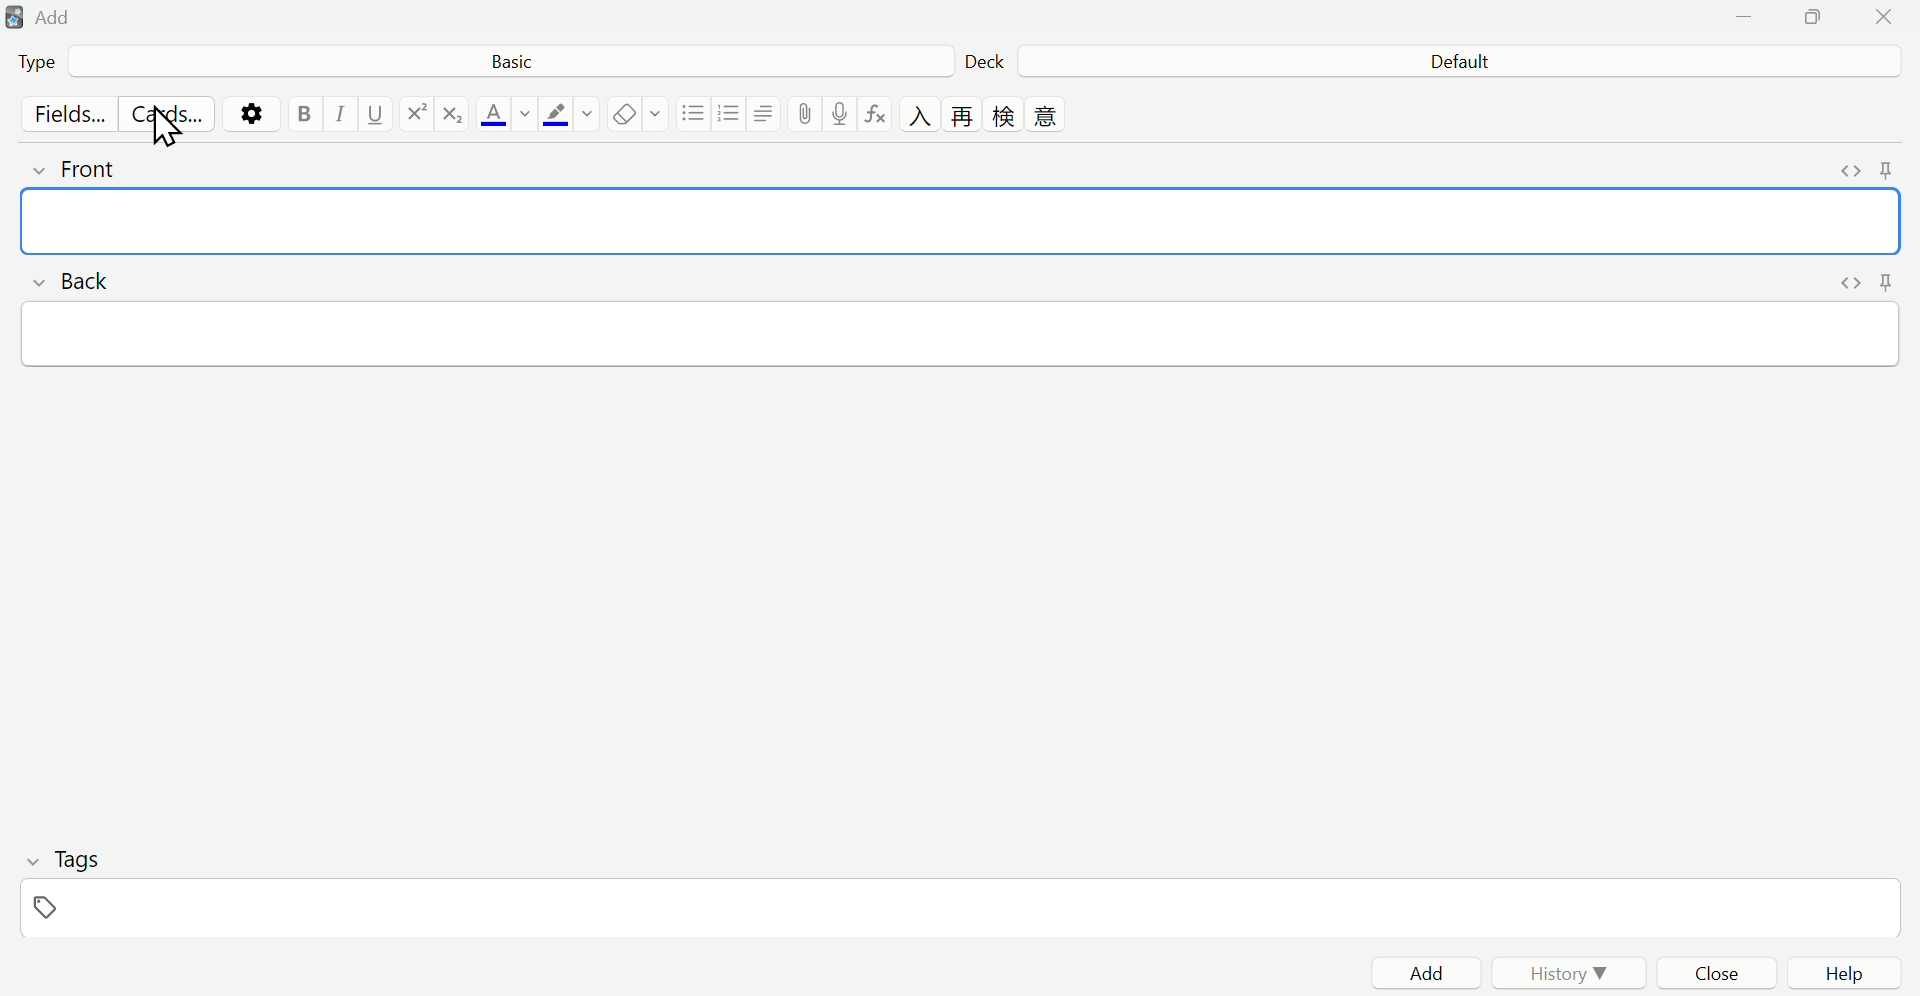 This screenshot has width=1920, height=996. Describe the element at coordinates (340, 116) in the screenshot. I see `Italic` at that location.